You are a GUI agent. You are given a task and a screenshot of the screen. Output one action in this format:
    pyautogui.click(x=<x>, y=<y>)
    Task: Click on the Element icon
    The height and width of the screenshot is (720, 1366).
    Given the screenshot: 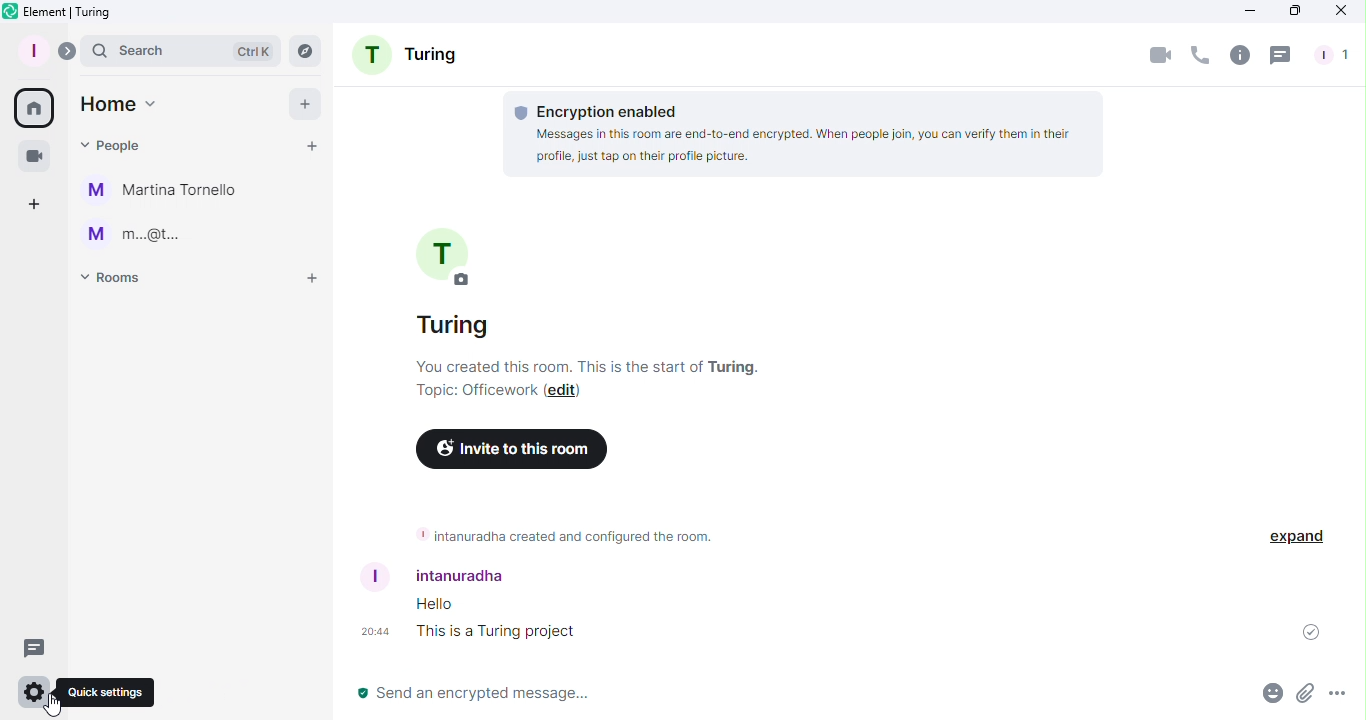 What is the action you would take?
    pyautogui.click(x=84, y=13)
    